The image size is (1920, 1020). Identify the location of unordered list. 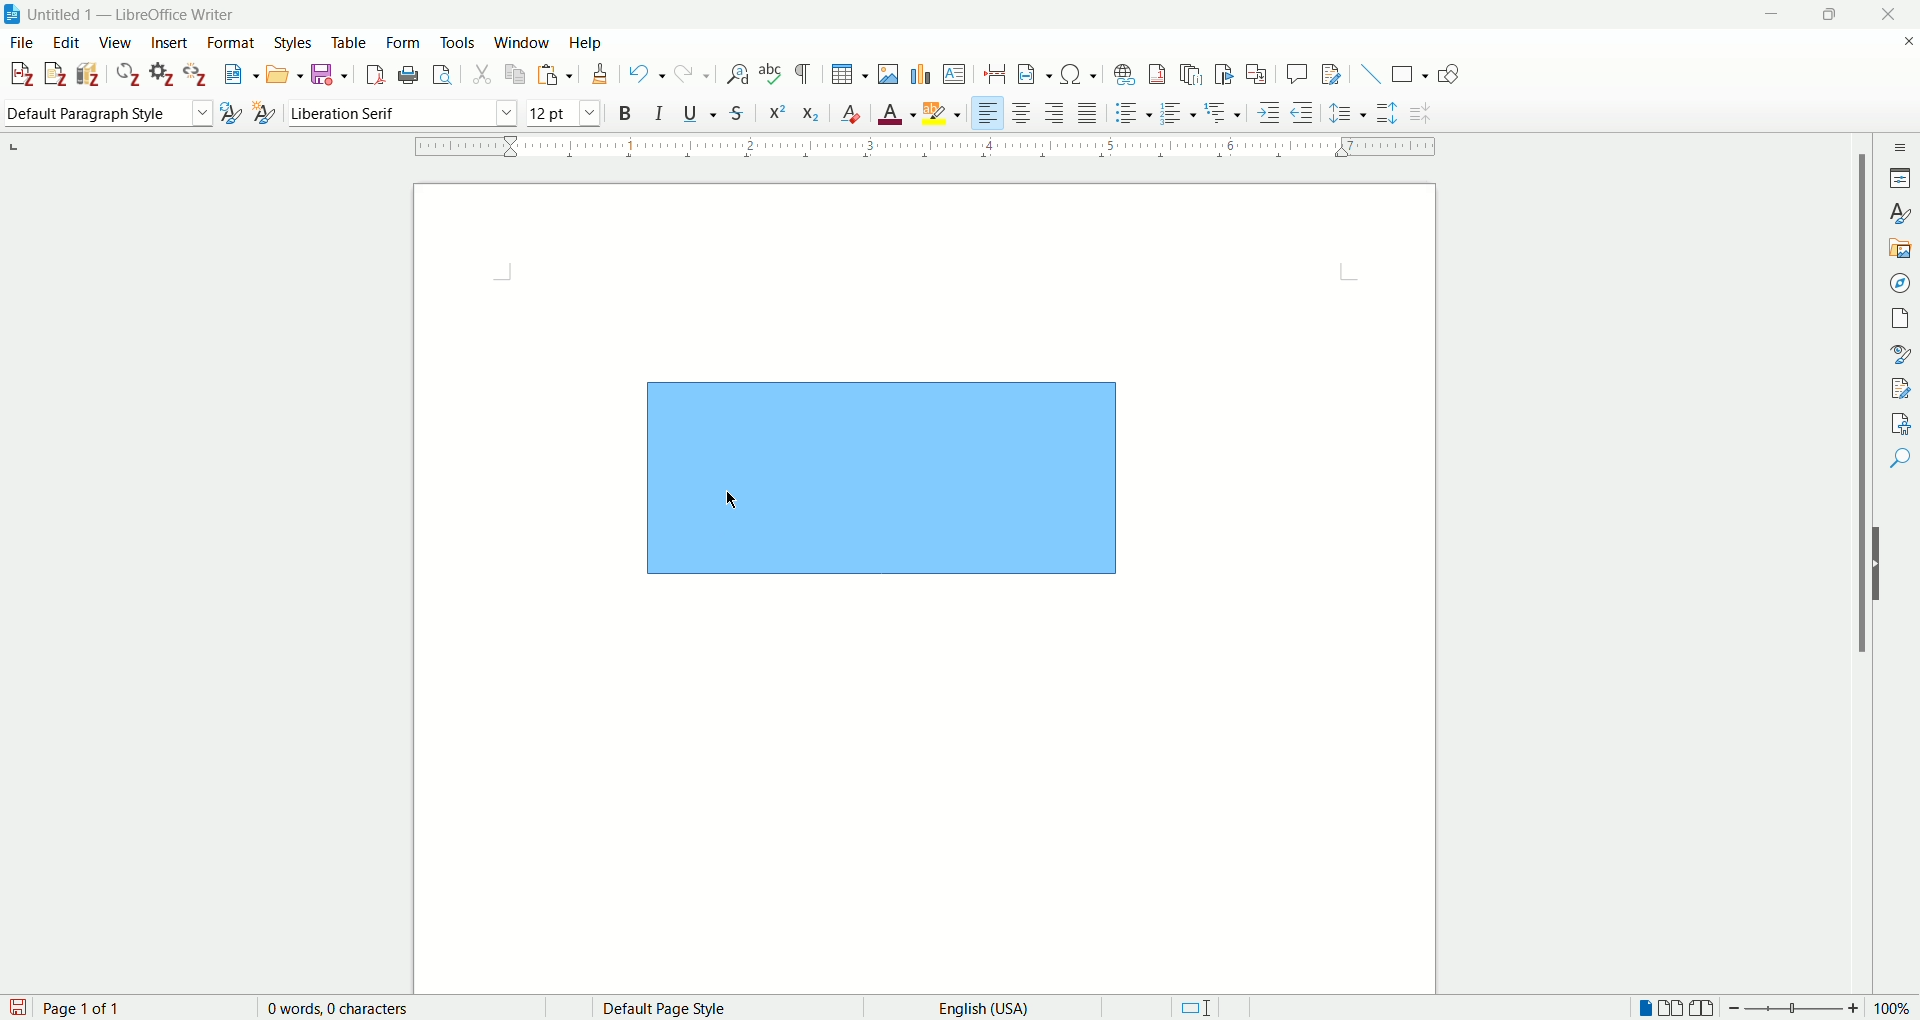
(1134, 111).